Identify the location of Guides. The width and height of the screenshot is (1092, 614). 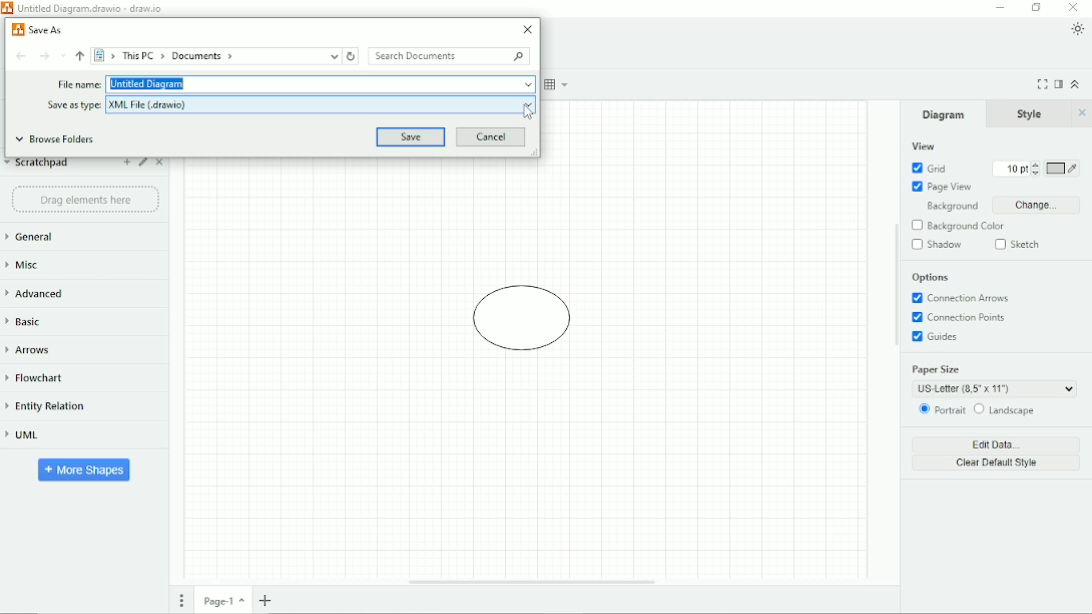
(936, 337).